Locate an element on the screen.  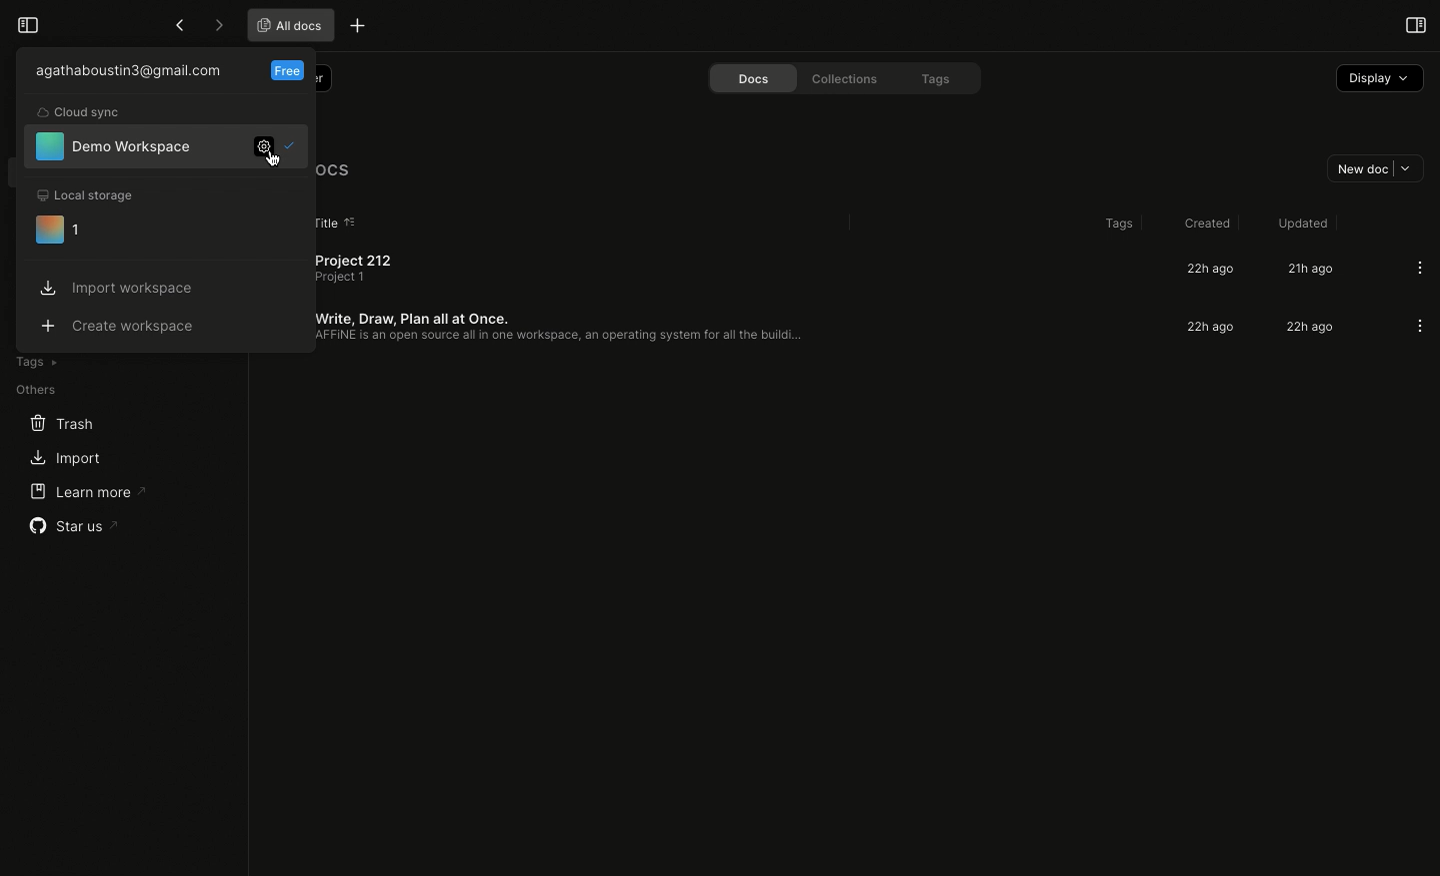
Local storage is located at coordinates (86, 196).